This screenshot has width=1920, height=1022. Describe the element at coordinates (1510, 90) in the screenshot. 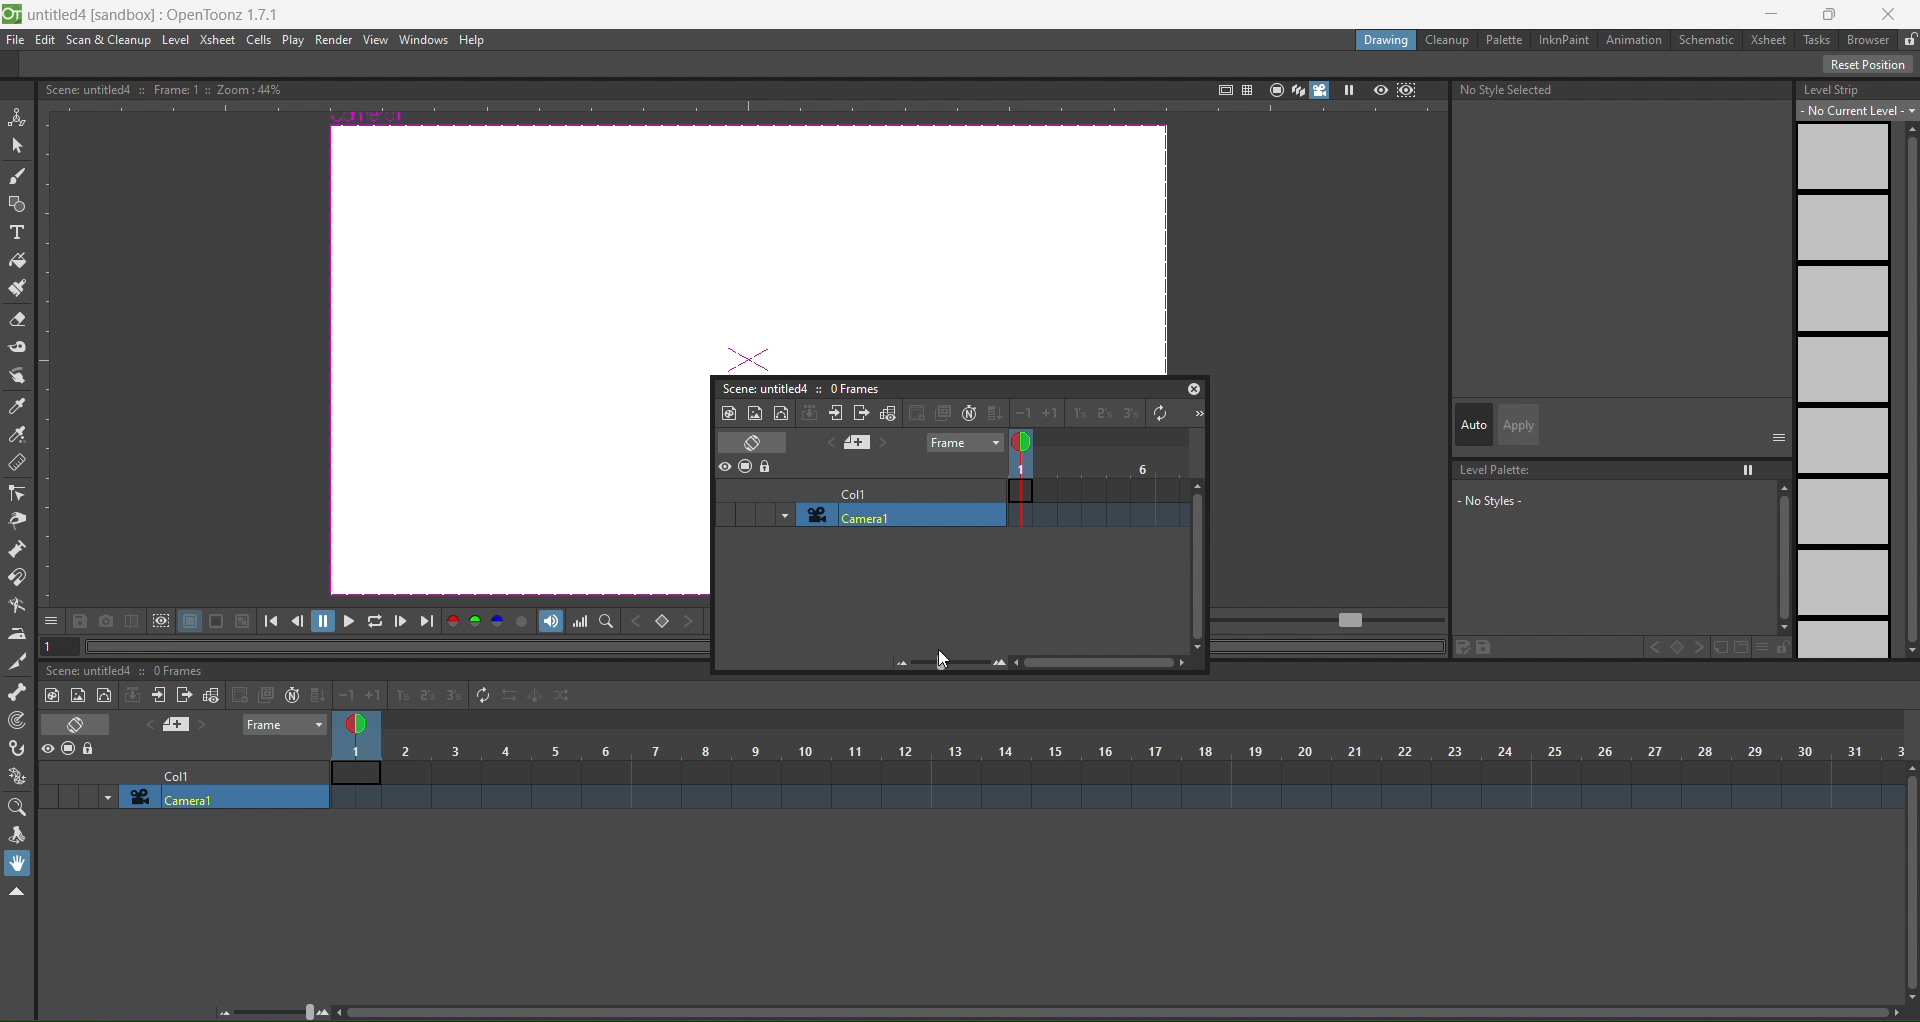

I see `text` at that location.